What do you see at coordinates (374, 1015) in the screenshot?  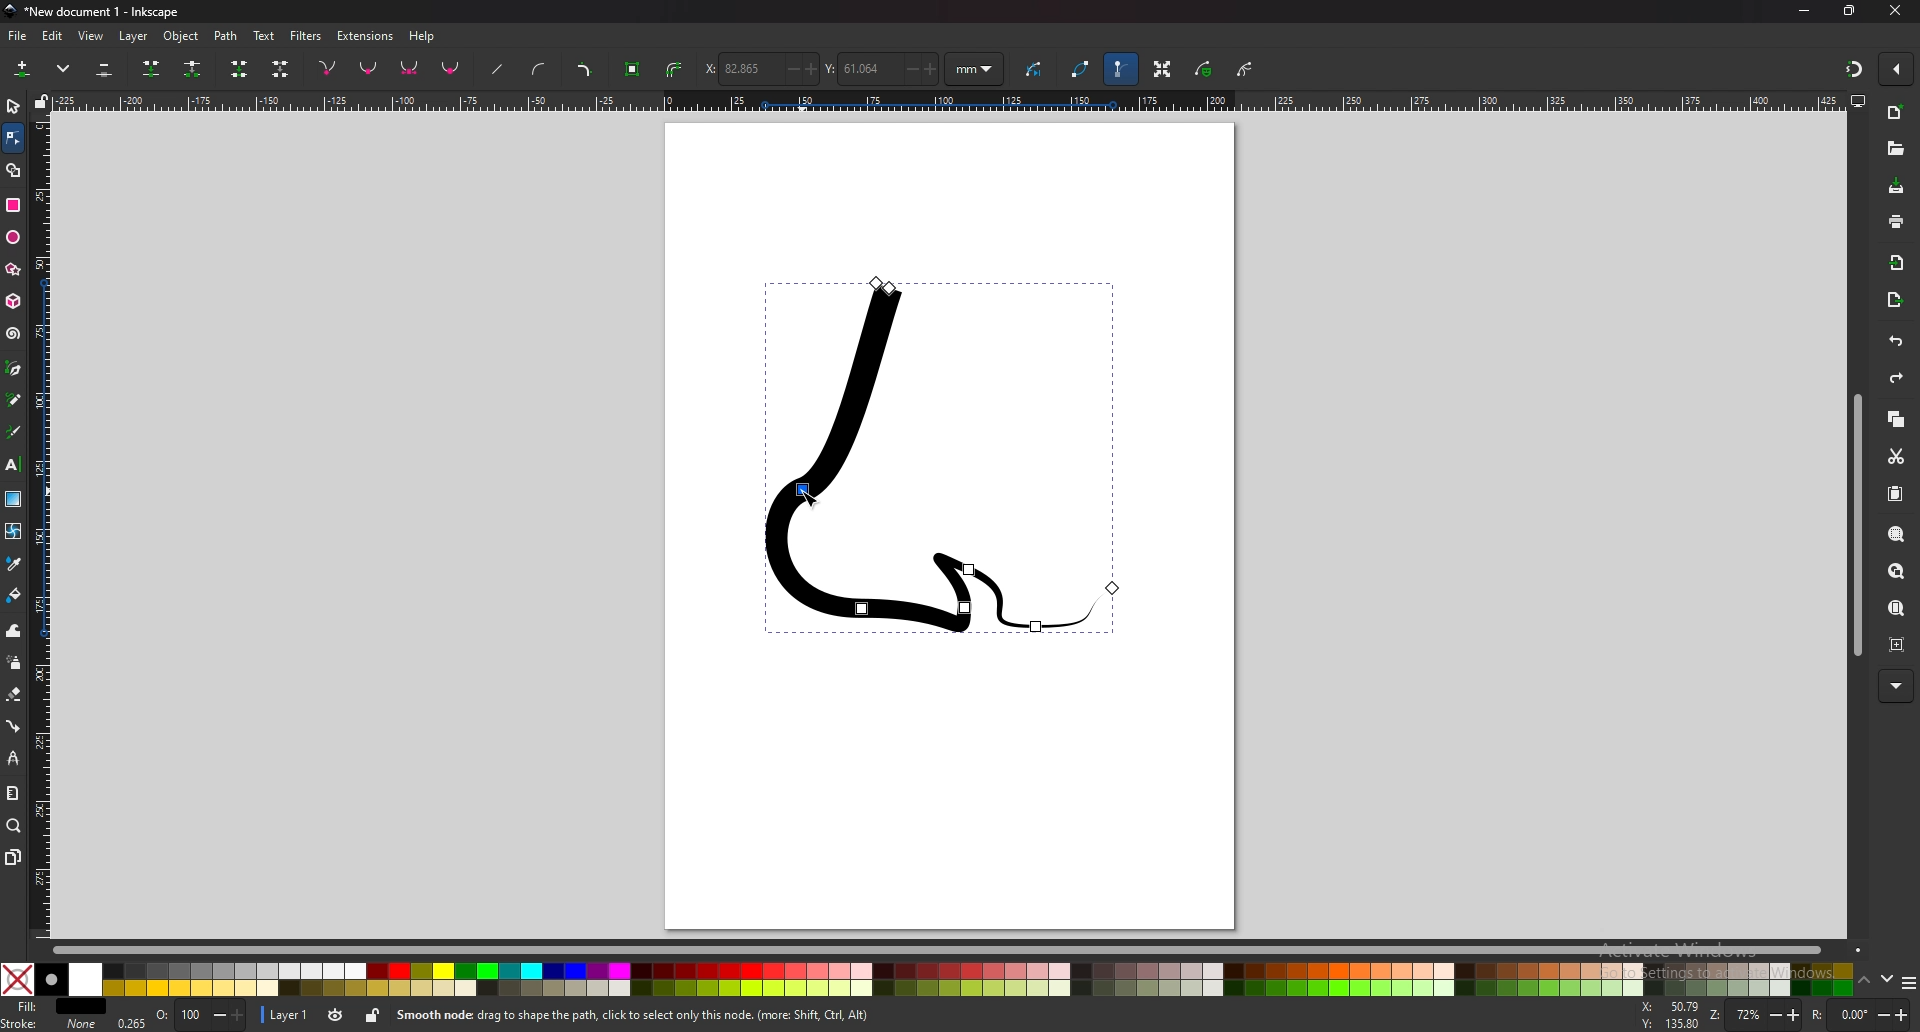 I see `lock` at bounding box center [374, 1015].